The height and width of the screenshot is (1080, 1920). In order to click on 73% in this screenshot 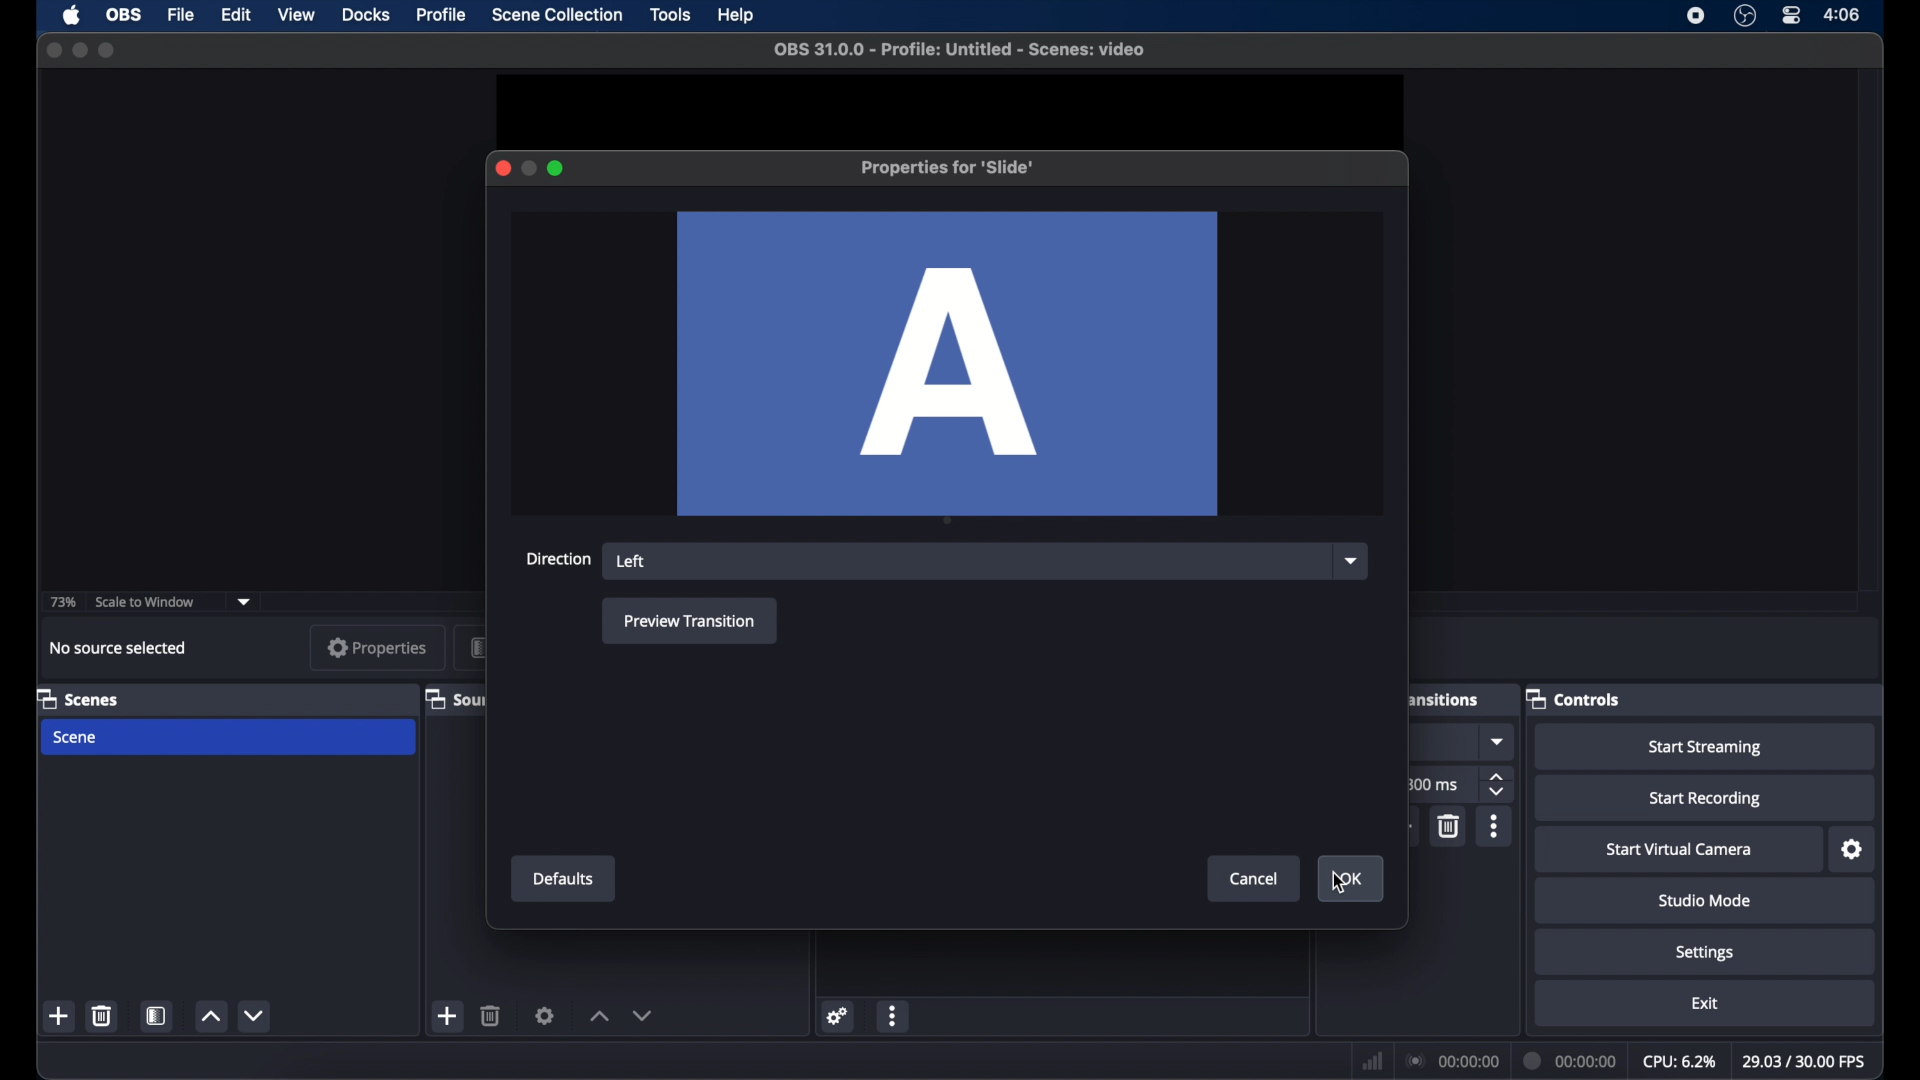, I will do `click(62, 602)`.